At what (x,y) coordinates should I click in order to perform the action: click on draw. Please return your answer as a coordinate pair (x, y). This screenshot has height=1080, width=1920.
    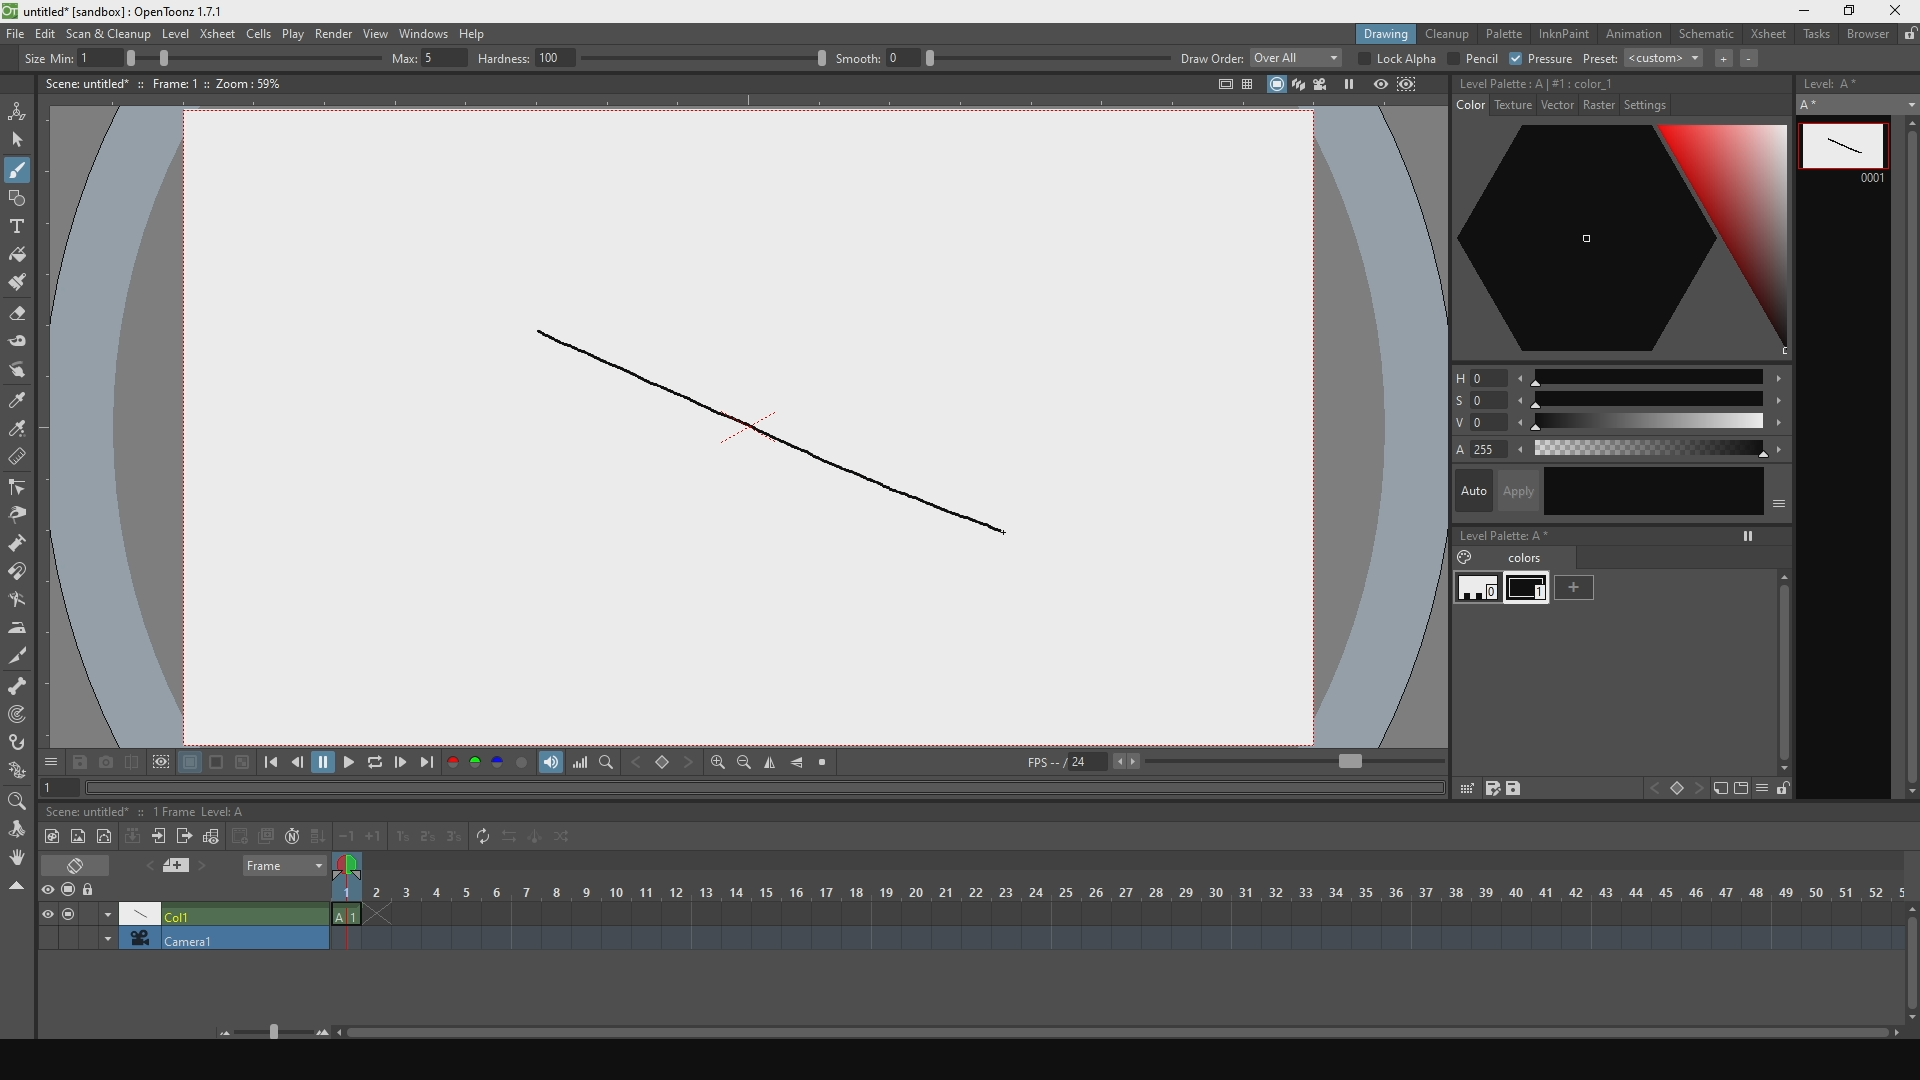
    Looking at the image, I should click on (22, 168).